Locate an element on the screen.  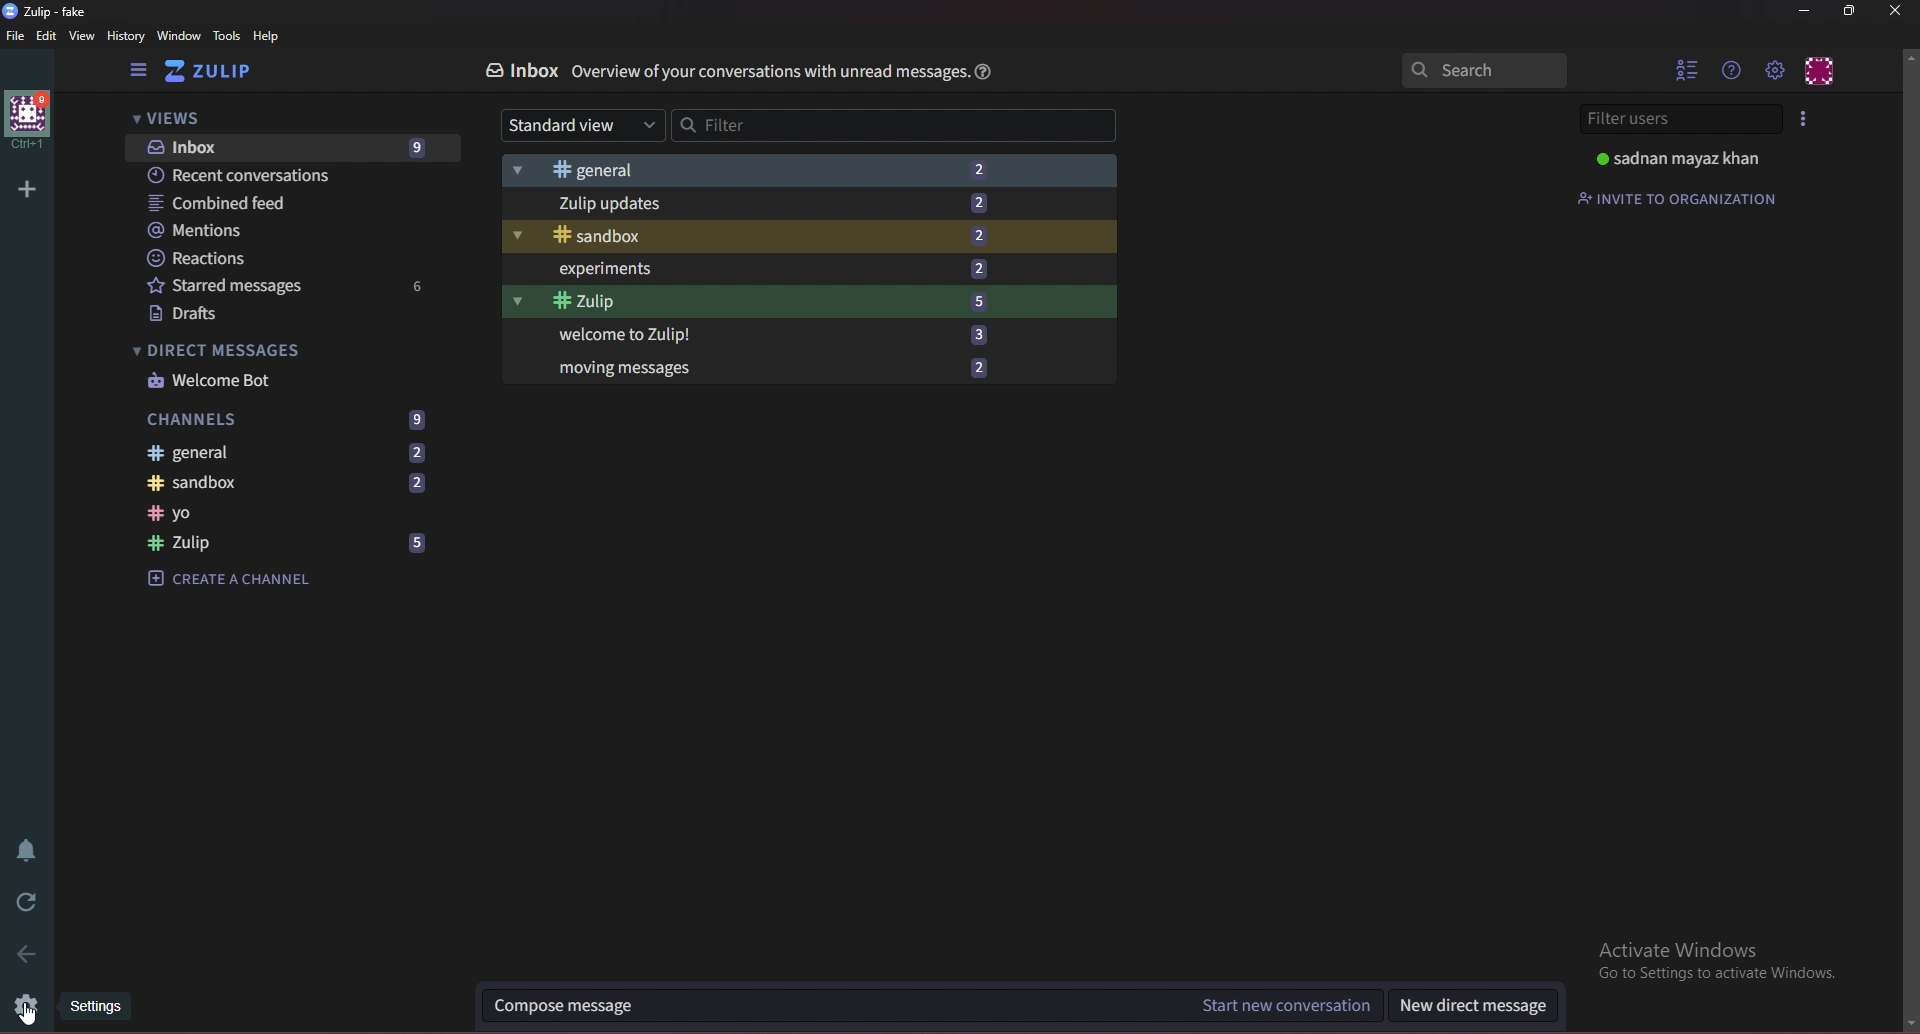
Compose message is located at coordinates (829, 1004).